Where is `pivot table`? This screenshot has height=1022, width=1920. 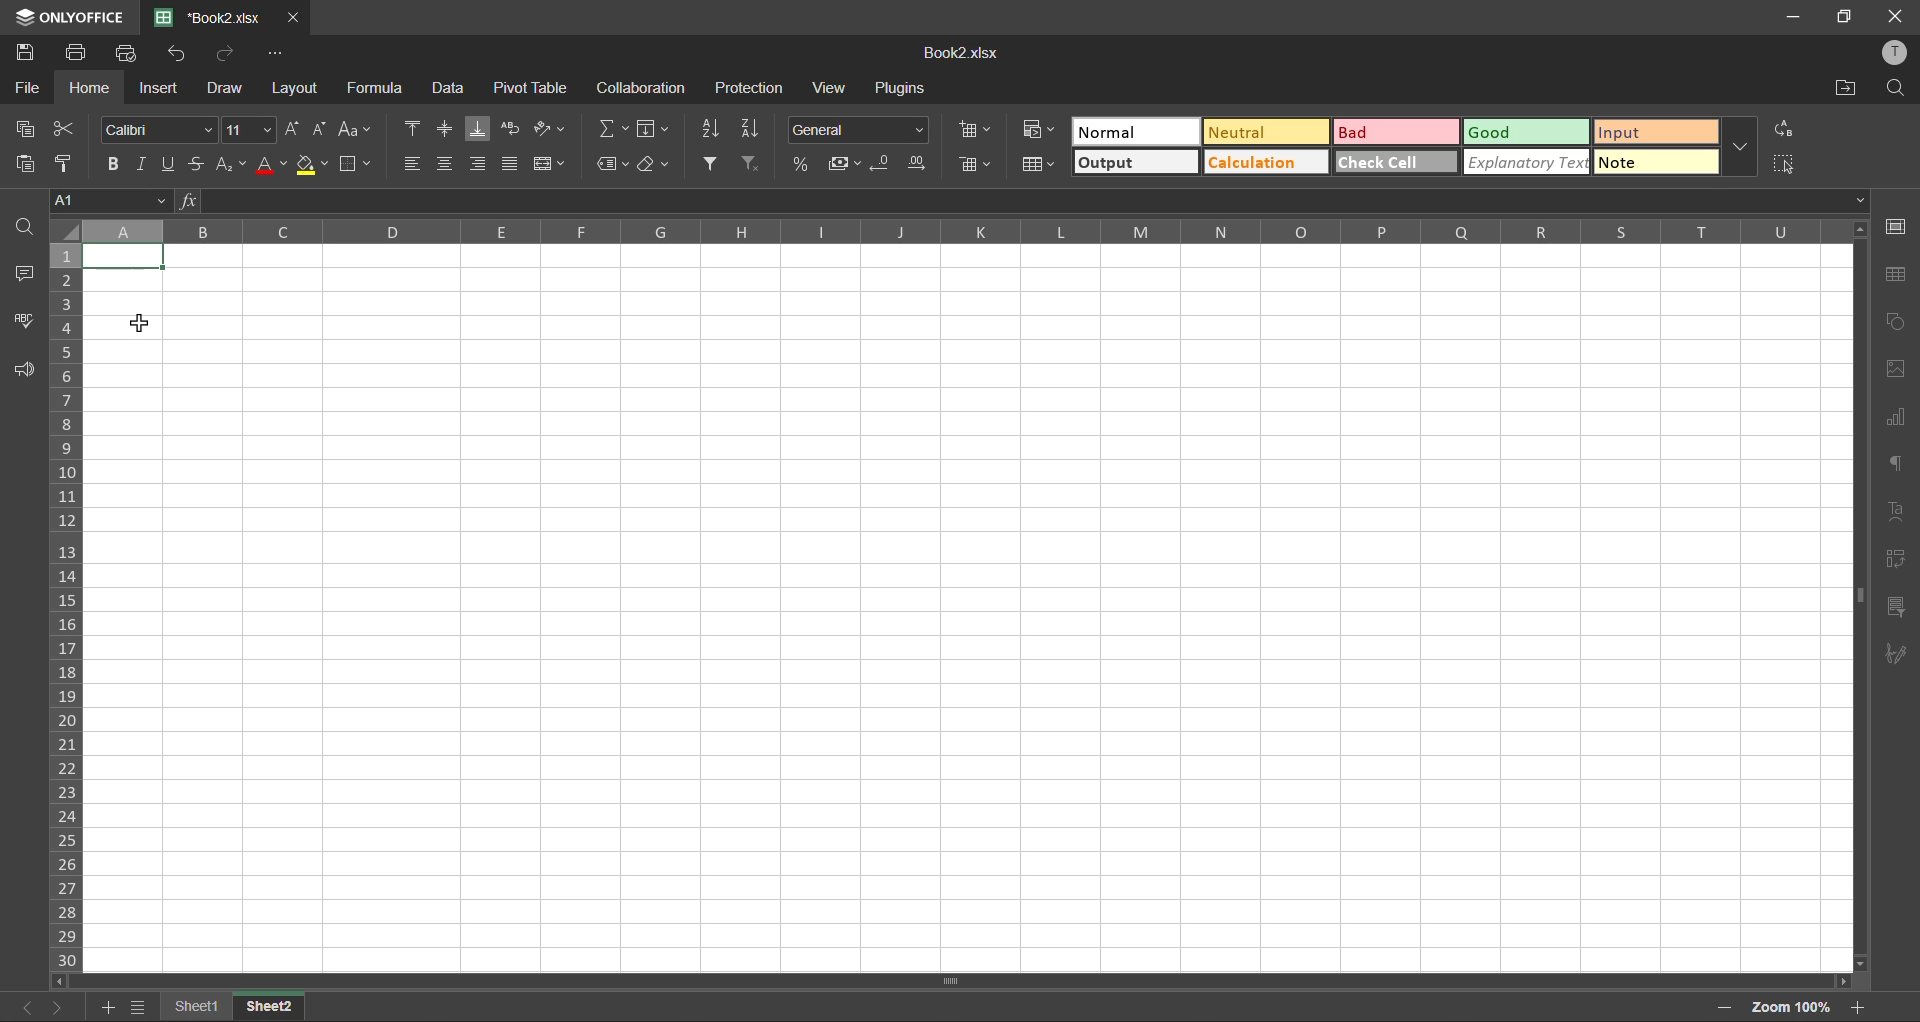 pivot table is located at coordinates (534, 88).